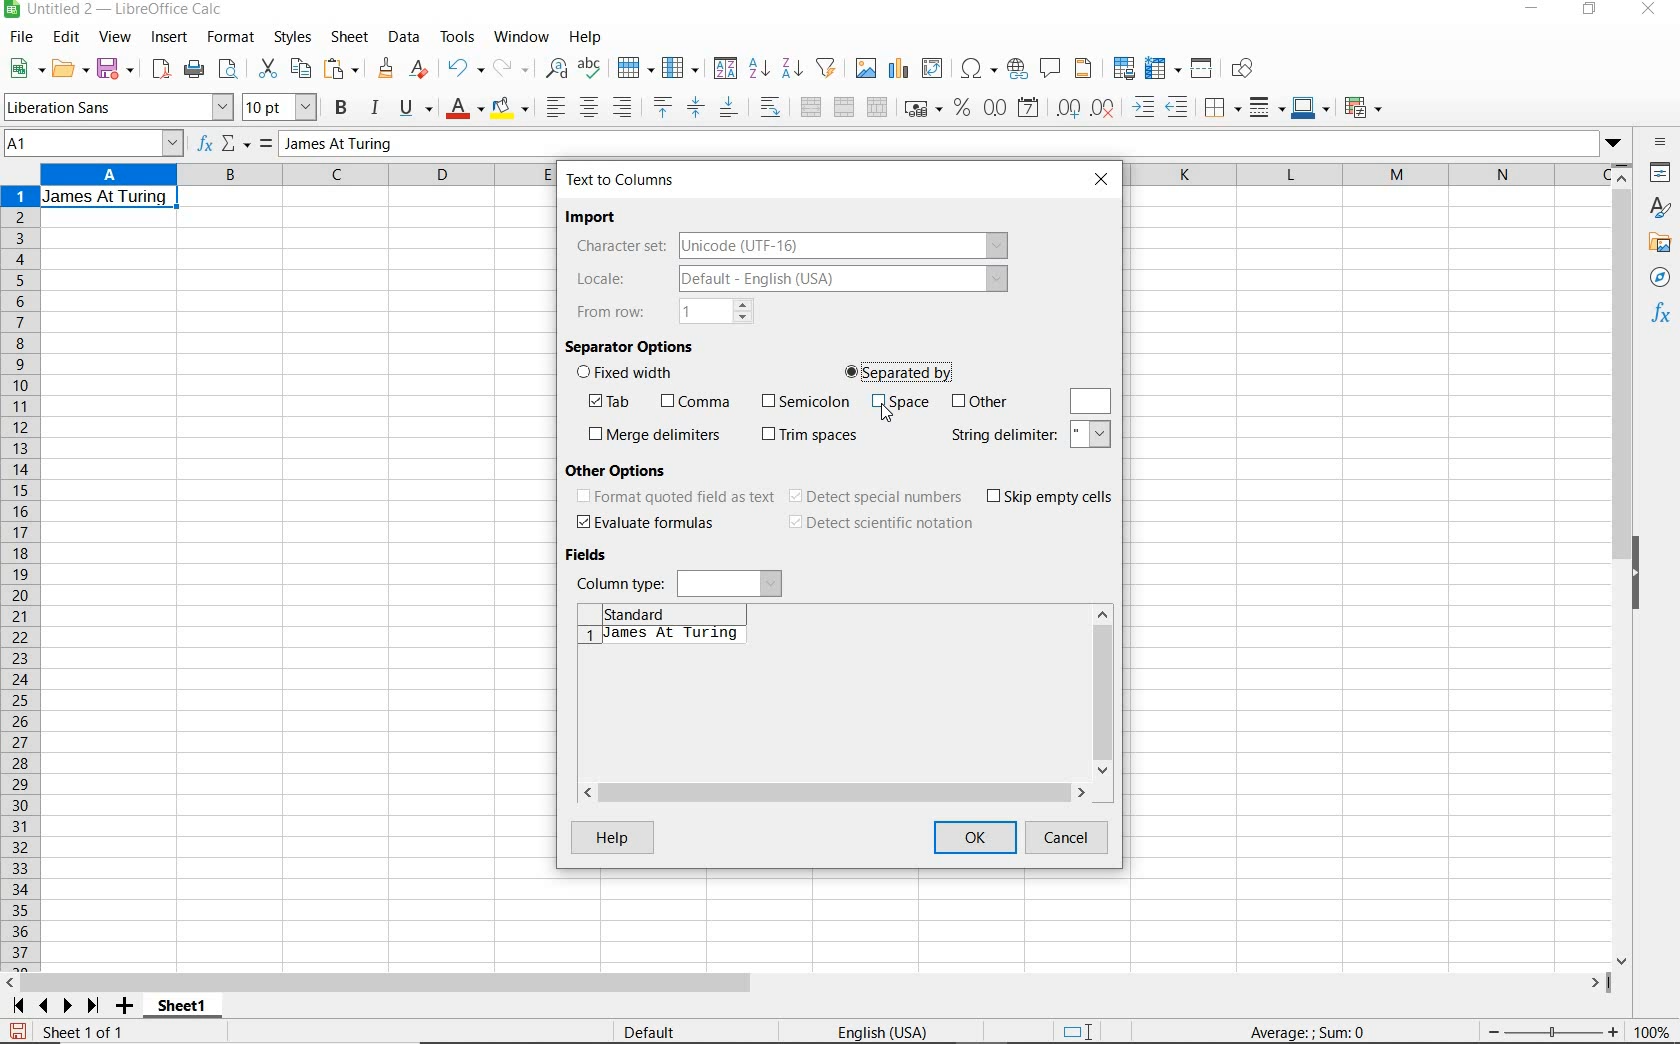  What do you see at coordinates (659, 639) in the screenshot?
I see `split text` at bounding box center [659, 639].